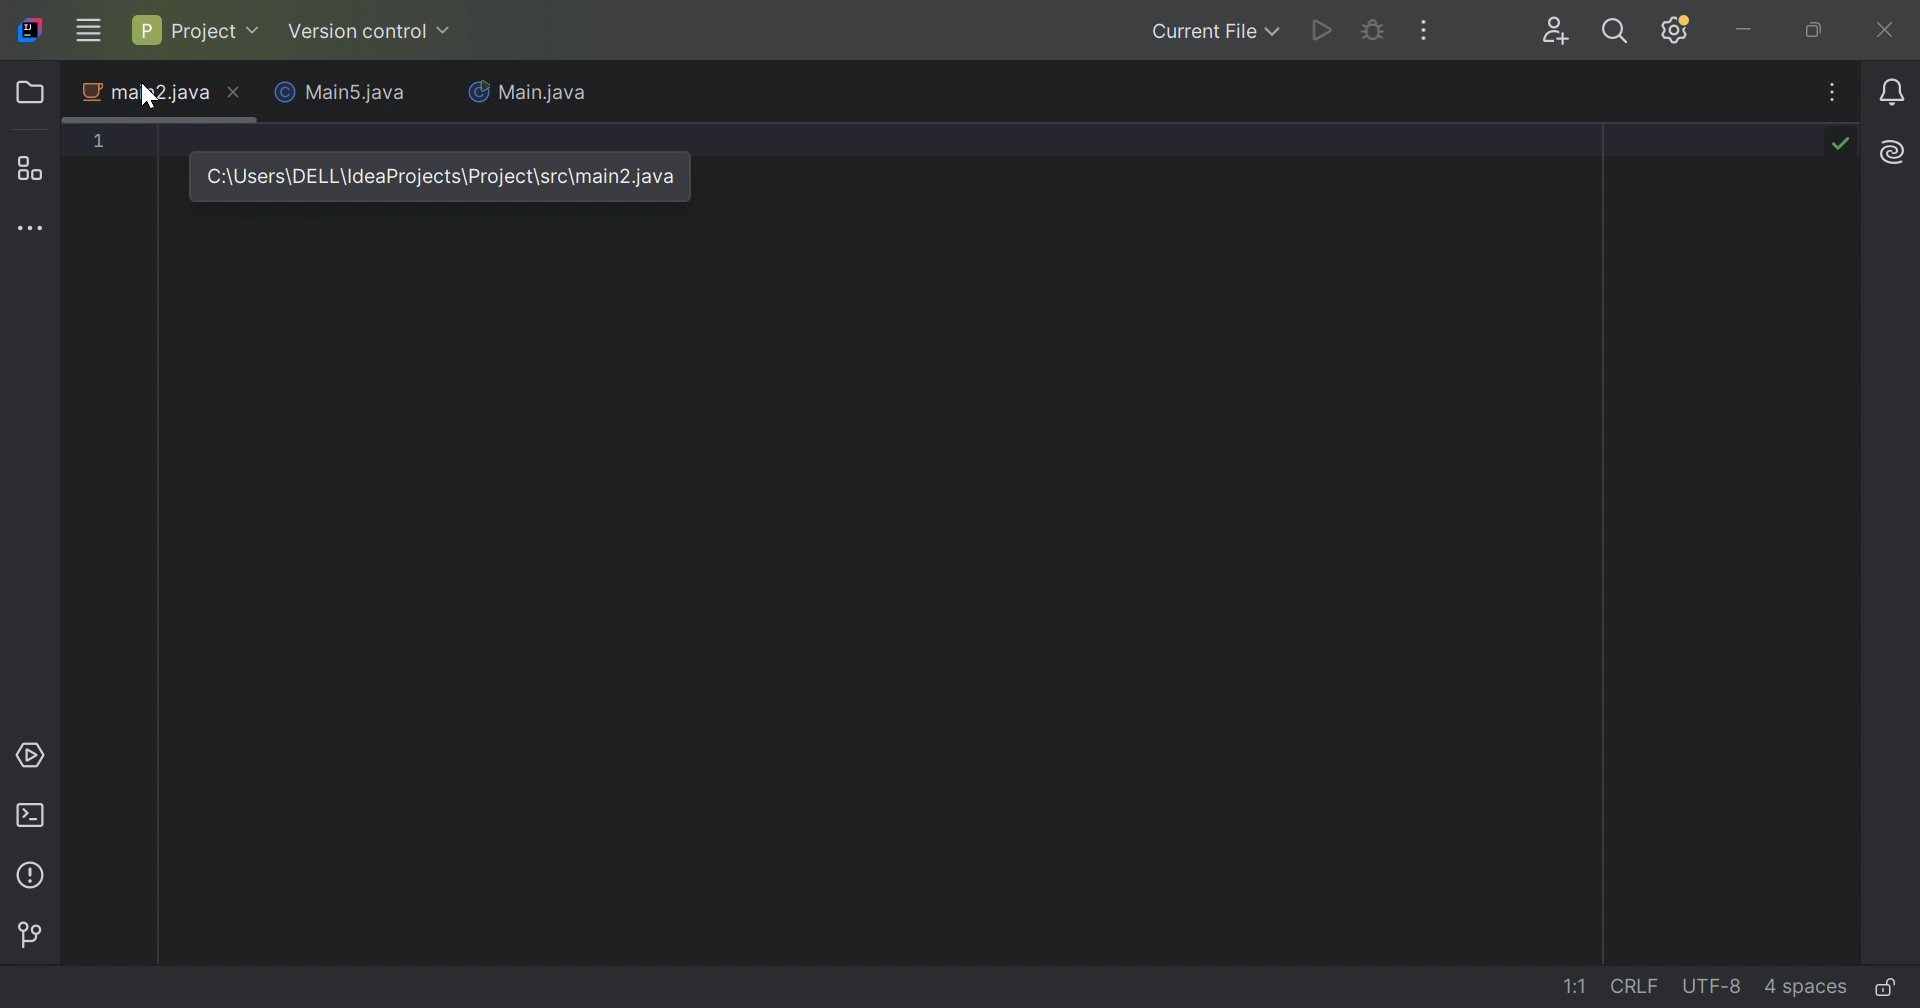 The width and height of the screenshot is (1920, 1008). I want to click on Services, so click(30, 756).